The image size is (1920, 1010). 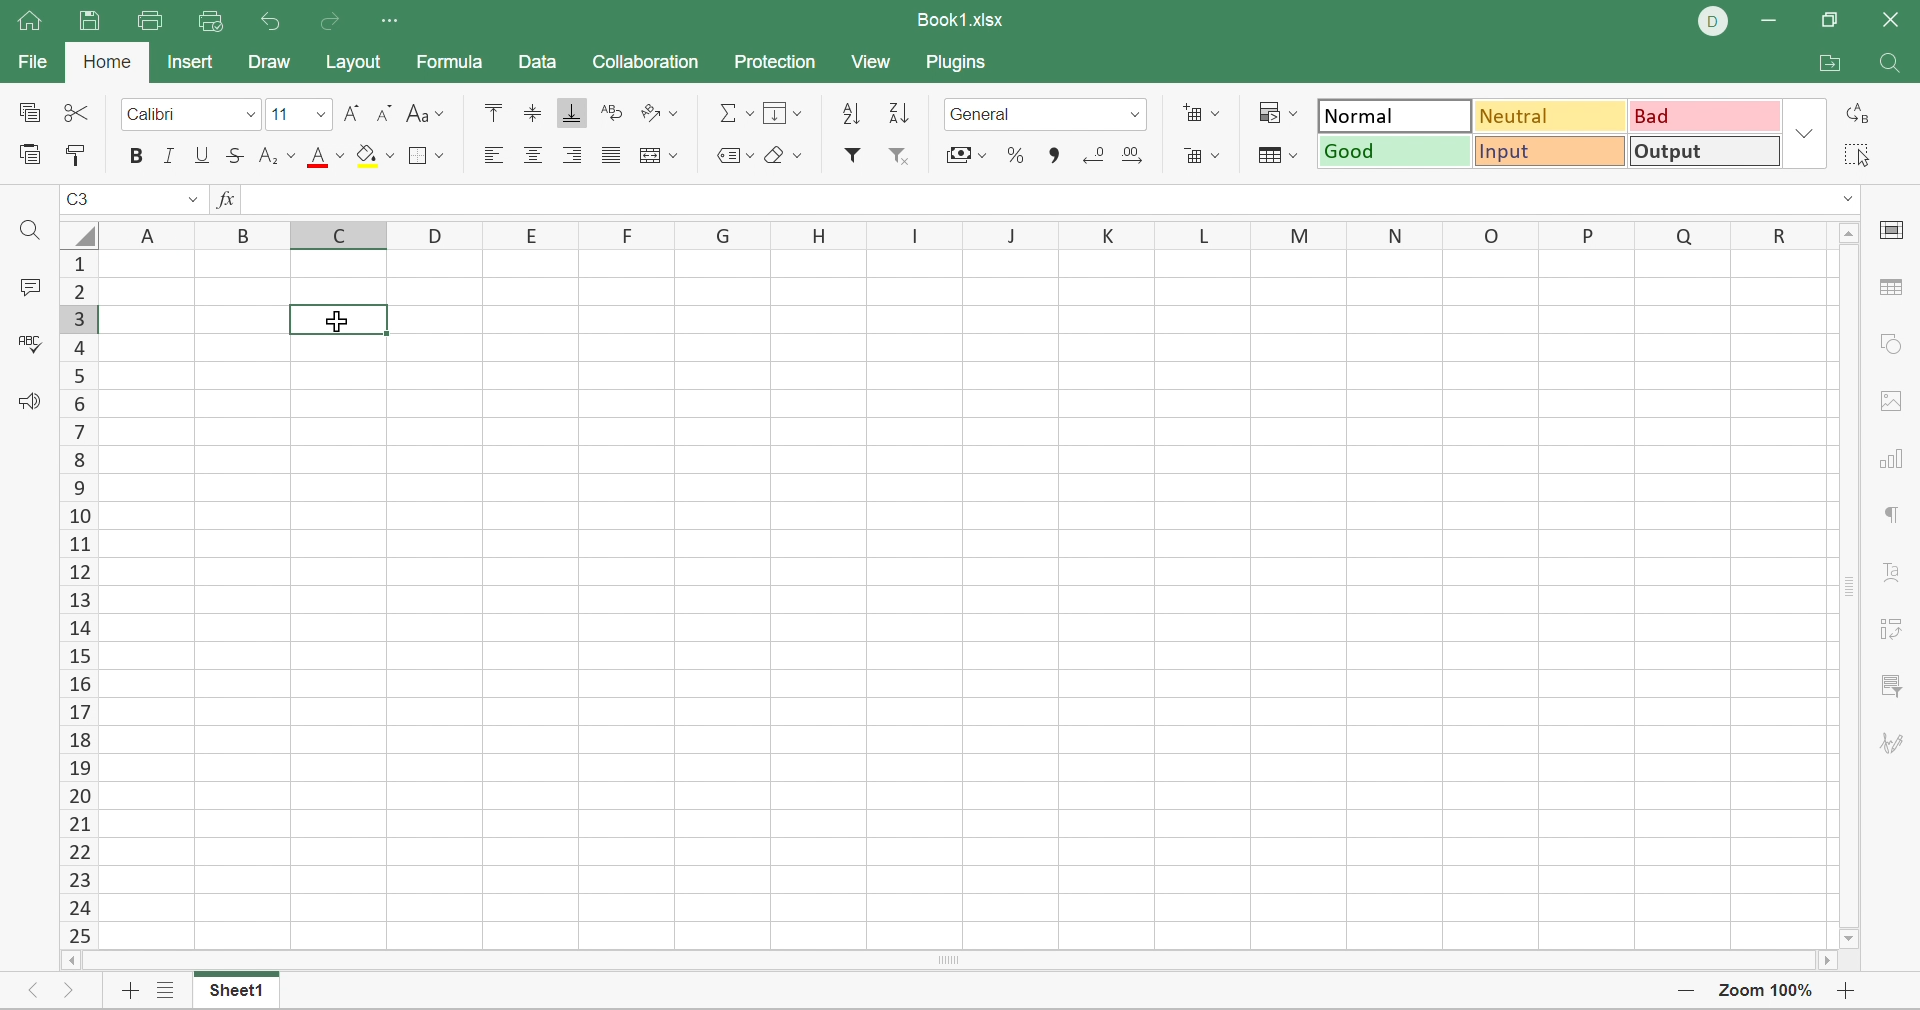 I want to click on Drop Down, so click(x=253, y=113).